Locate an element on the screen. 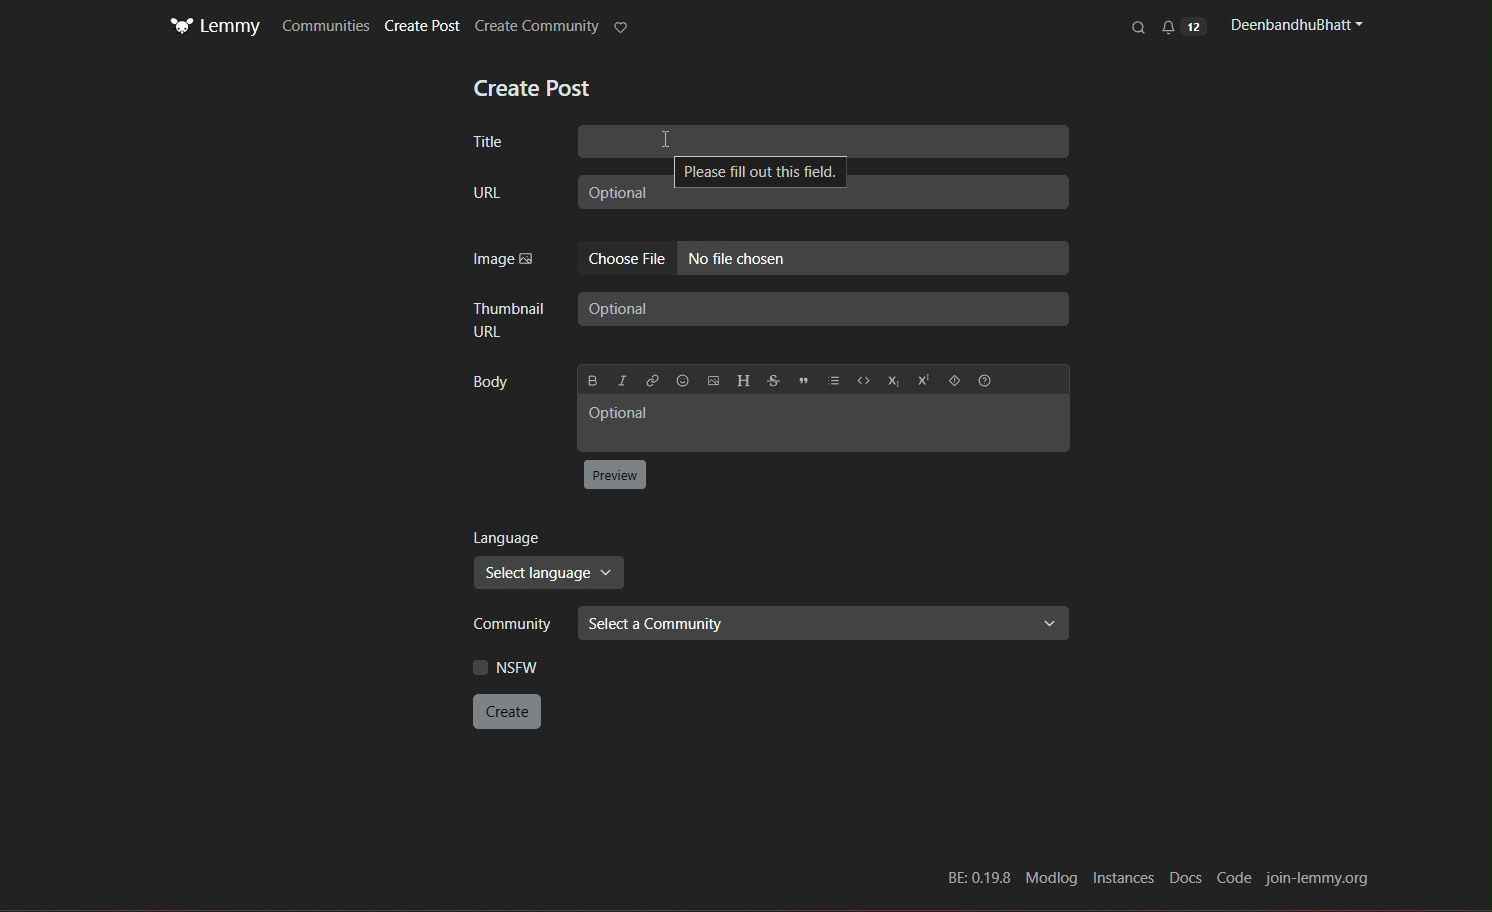 This screenshot has height=912, width=1492. highlight is located at coordinates (623, 29).